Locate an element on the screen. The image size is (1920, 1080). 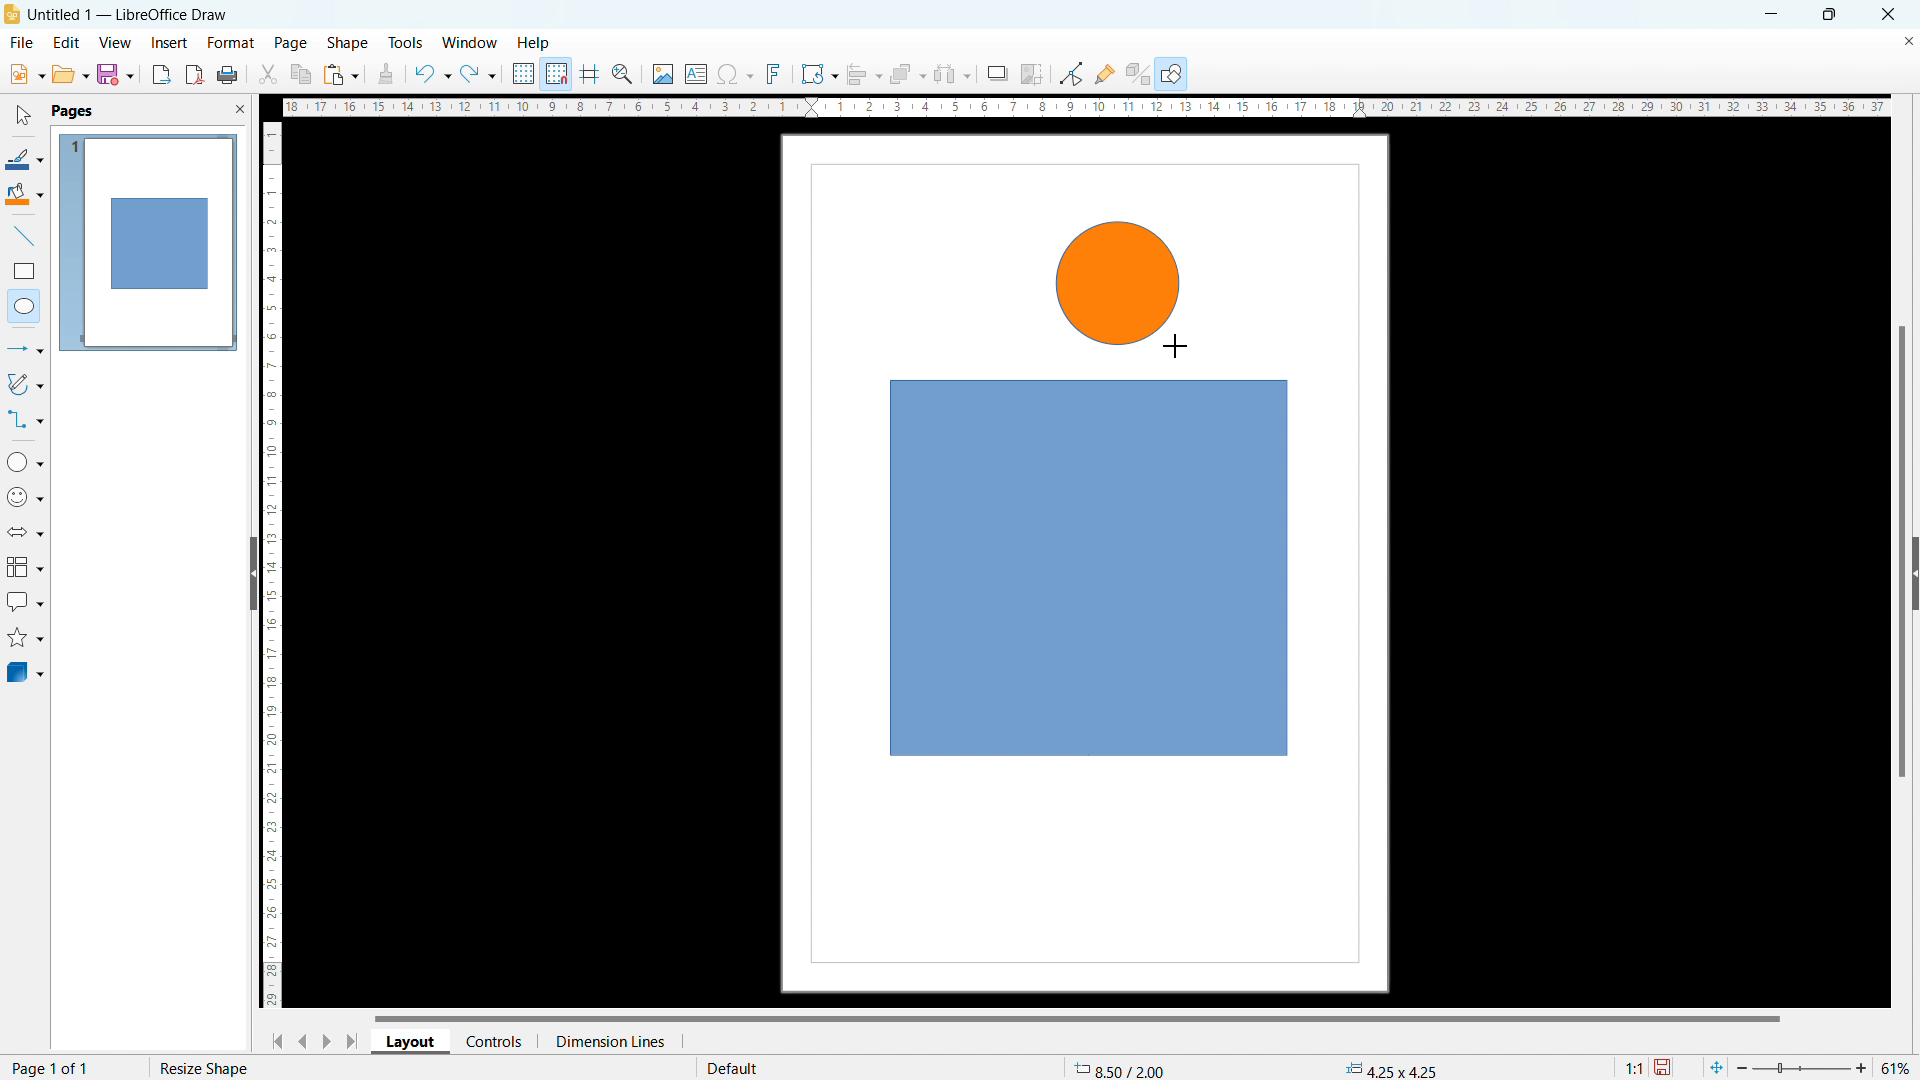
open is located at coordinates (70, 74).